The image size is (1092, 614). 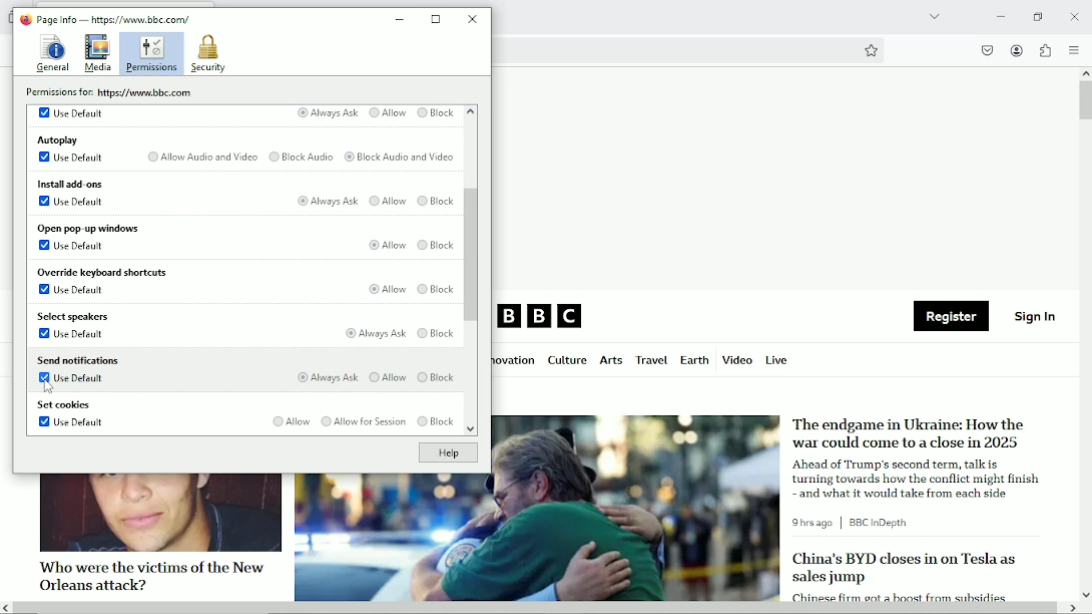 What do you see at coordinates (69, 182) in the screenshot?
I see `Install add -ons` at bounding box center [69, 182].